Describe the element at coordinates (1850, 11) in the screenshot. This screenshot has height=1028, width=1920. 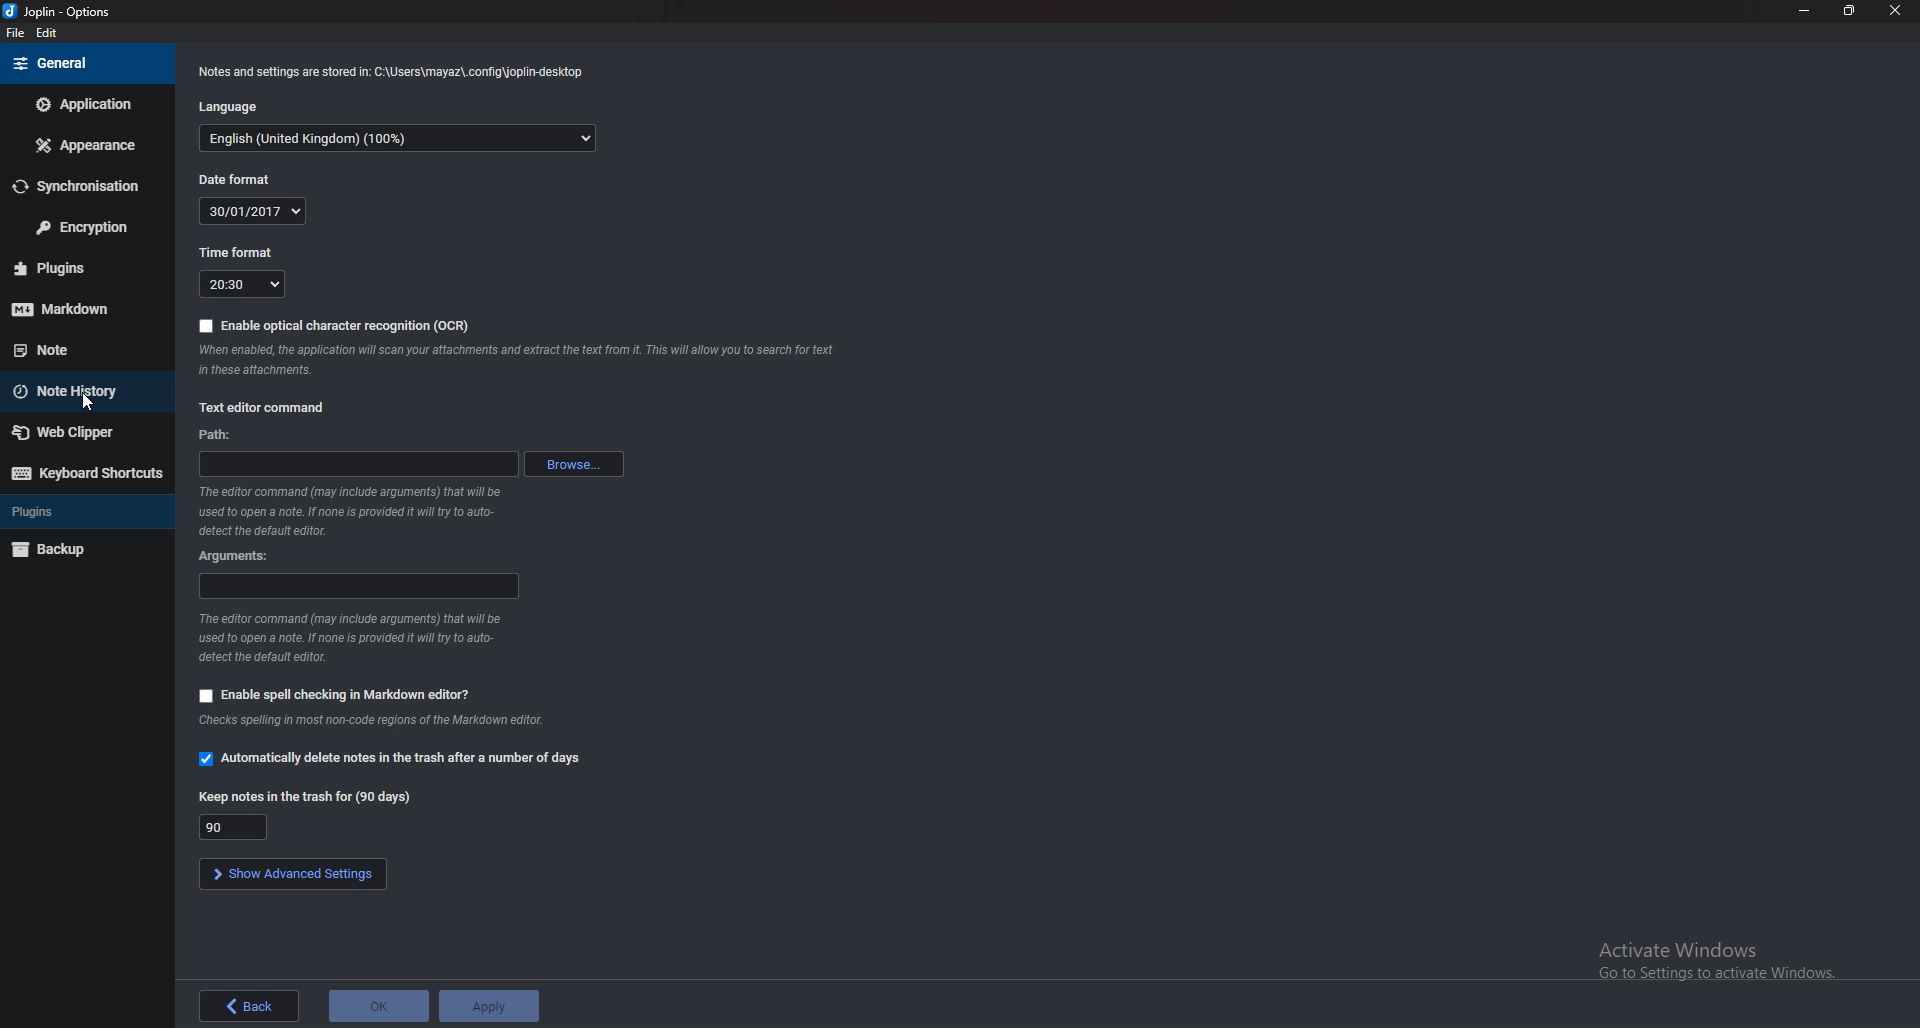
I see `Resize` at that location.